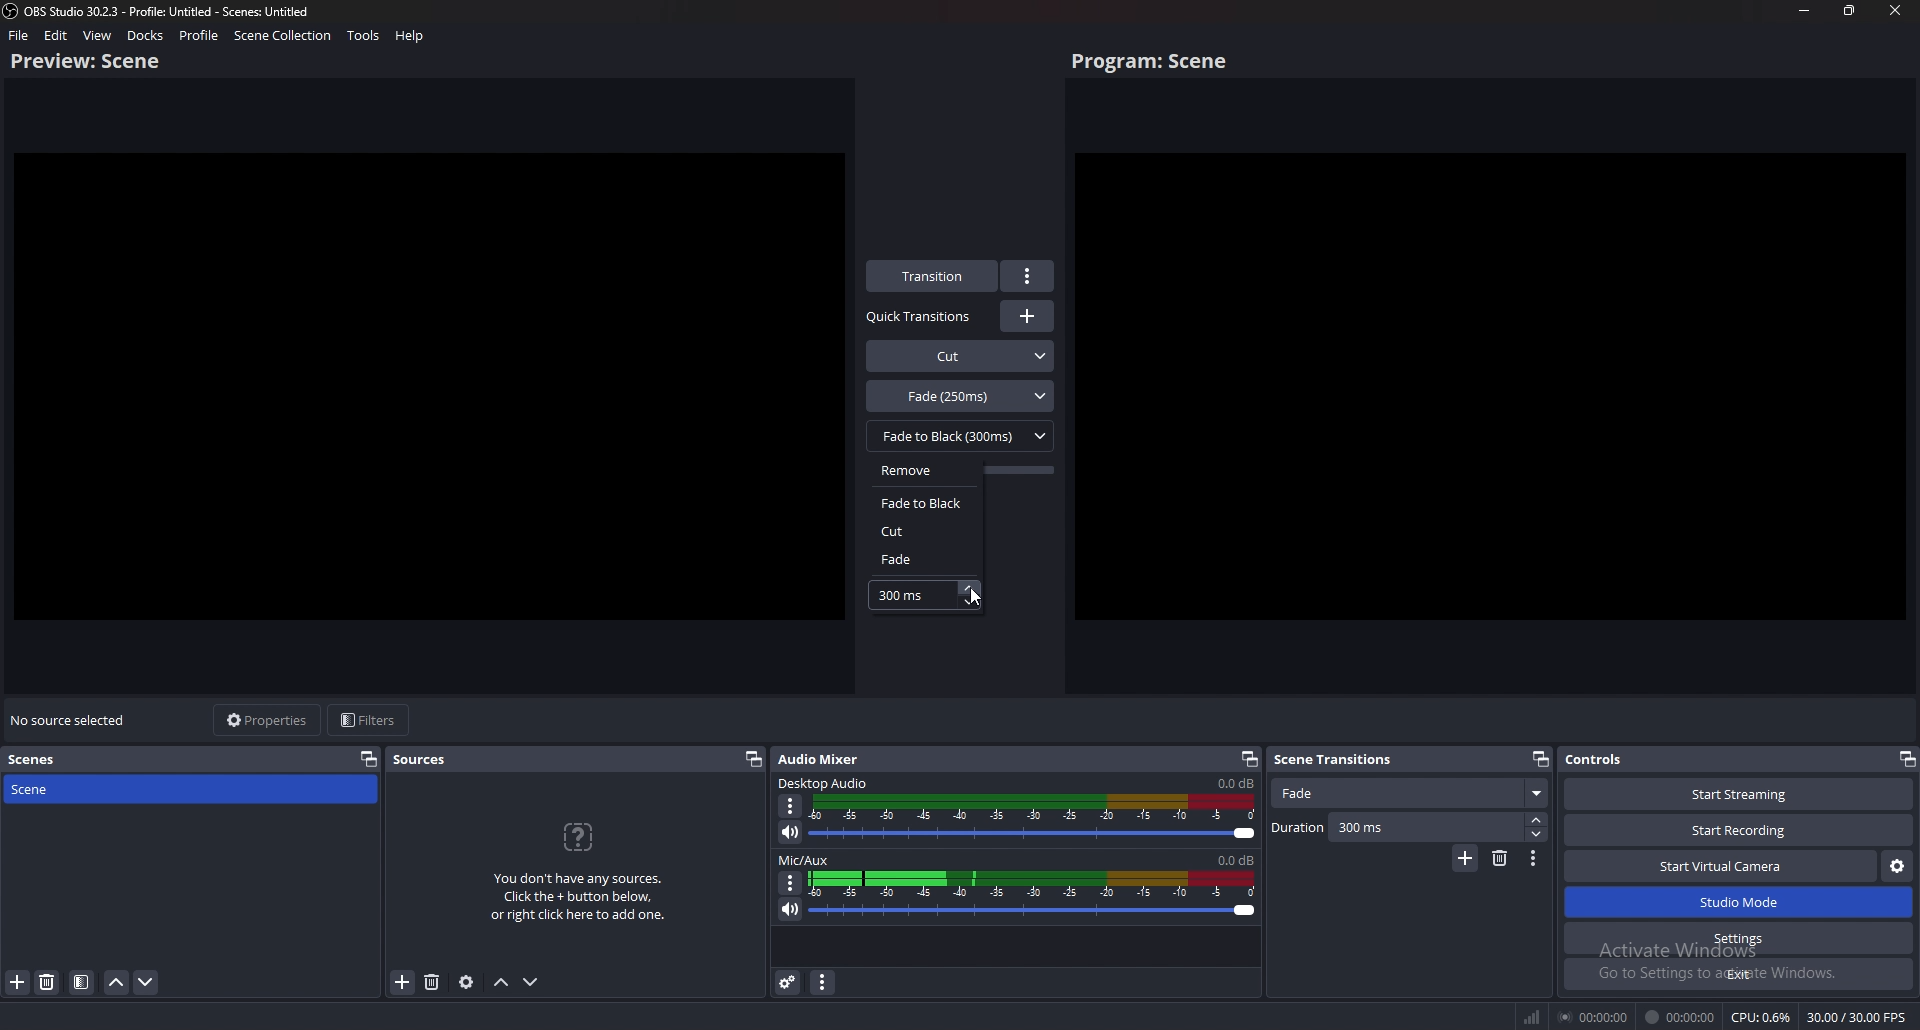 The image size is (1920, 1030). I want to click on Quick transitions, so click(921, 317).